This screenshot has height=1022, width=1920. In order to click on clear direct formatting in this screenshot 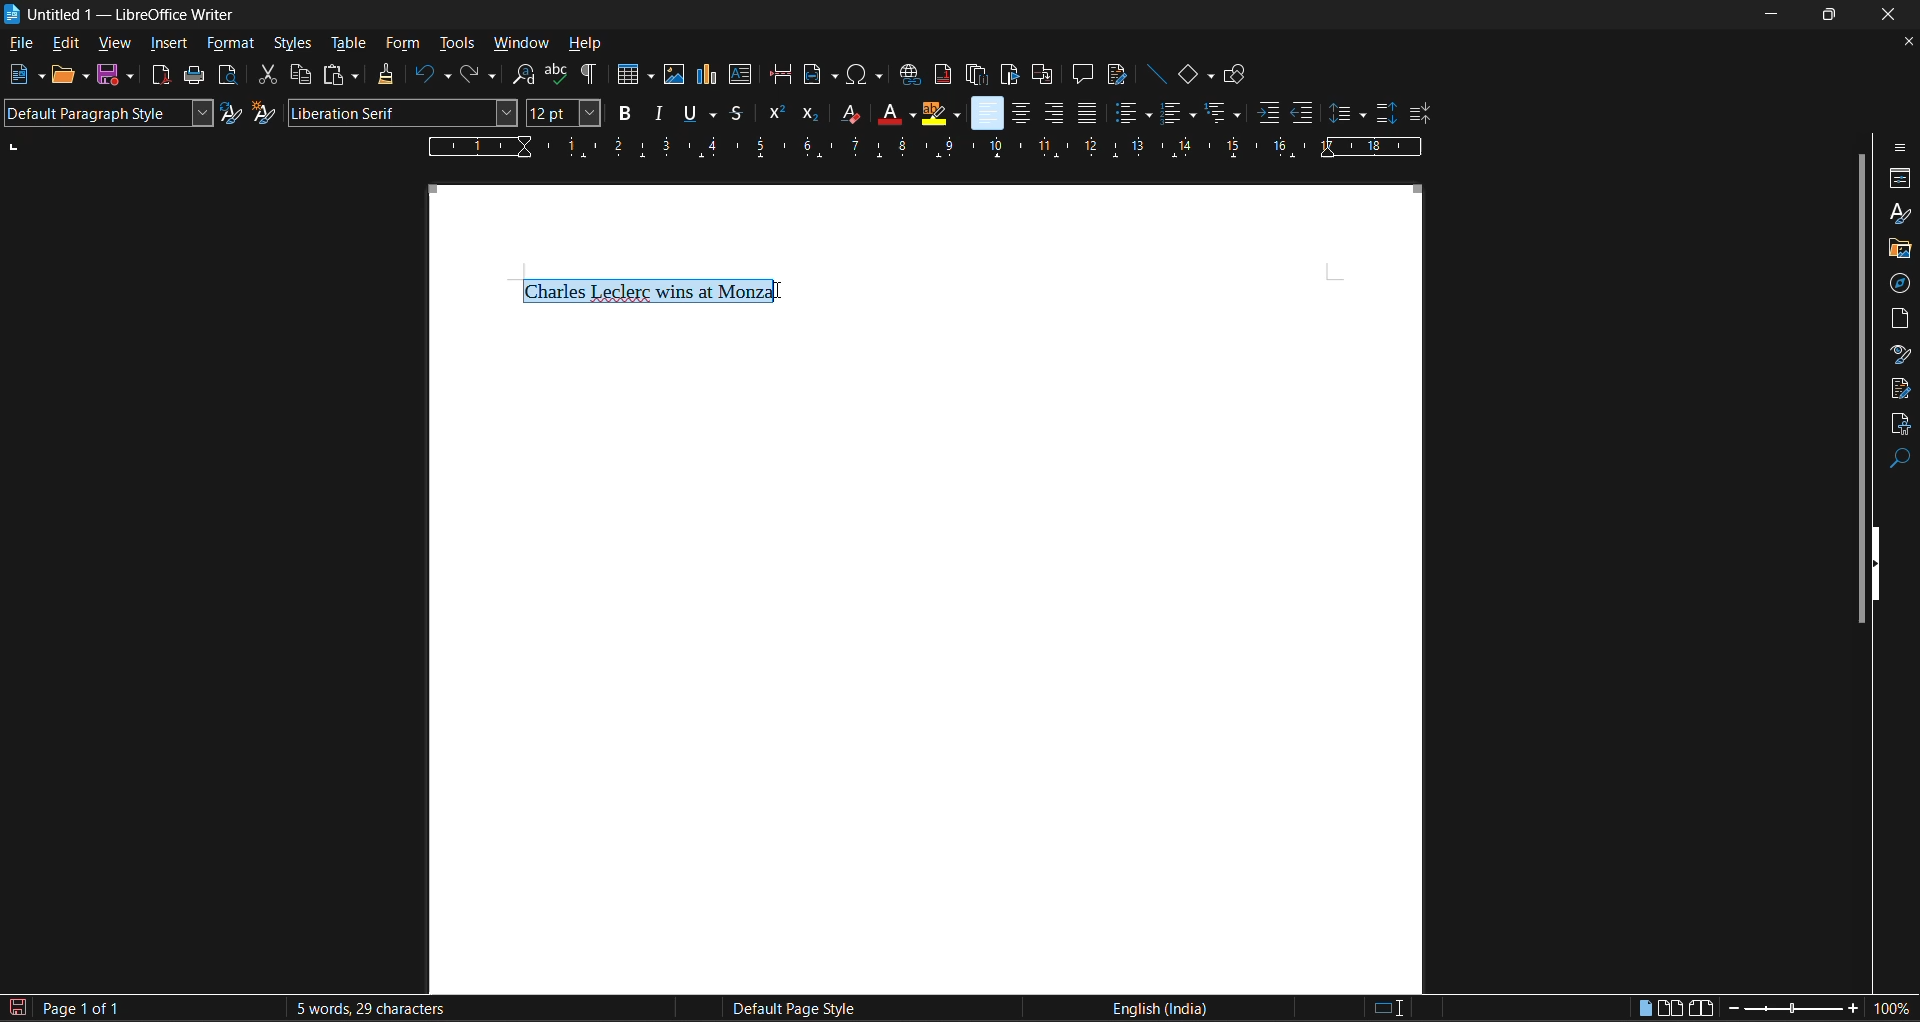, I will do `click(846, 112)`.